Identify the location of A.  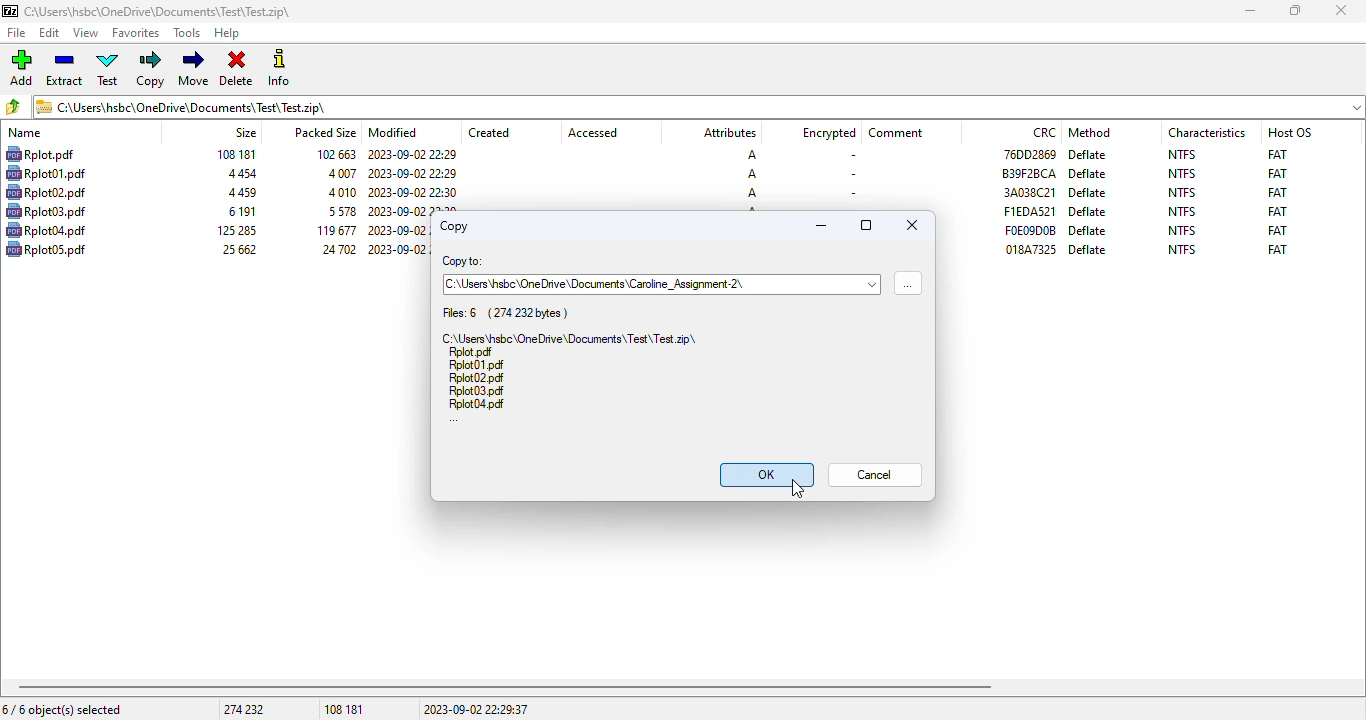
(750, 155).